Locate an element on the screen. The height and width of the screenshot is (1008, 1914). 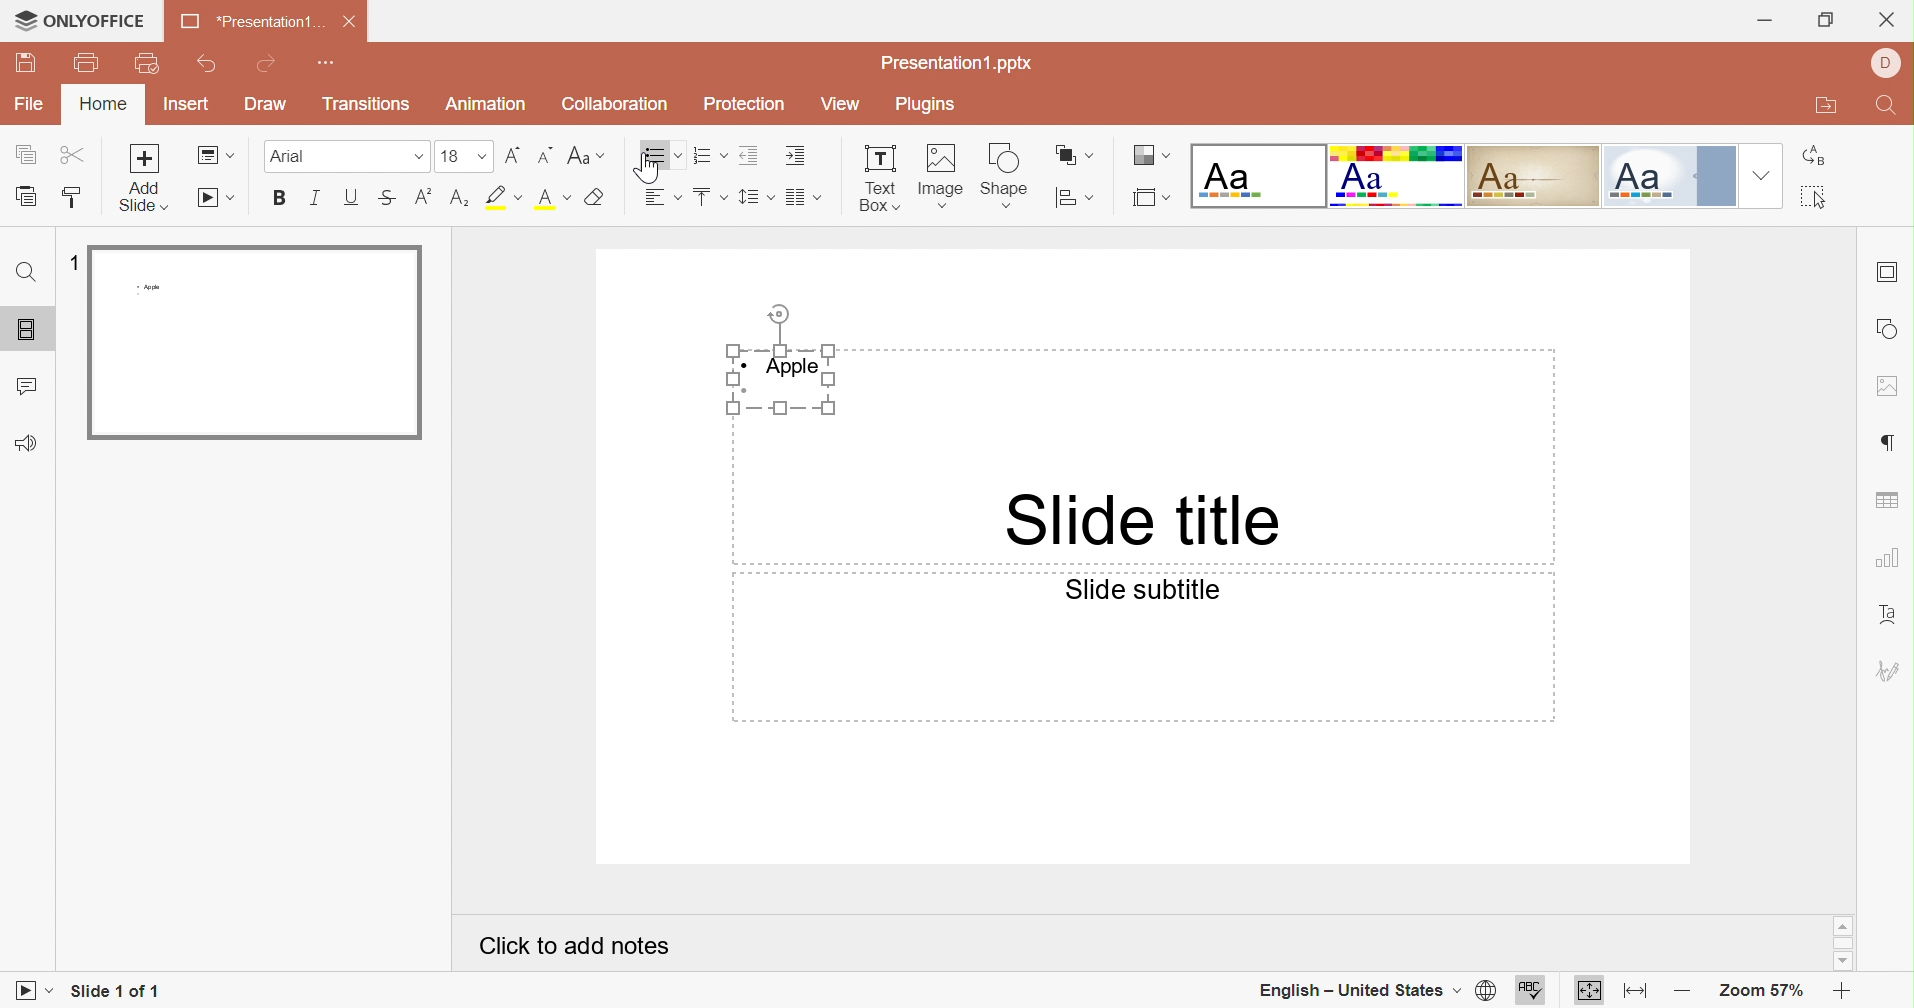
Numbering is located at coordinates (700, 156).